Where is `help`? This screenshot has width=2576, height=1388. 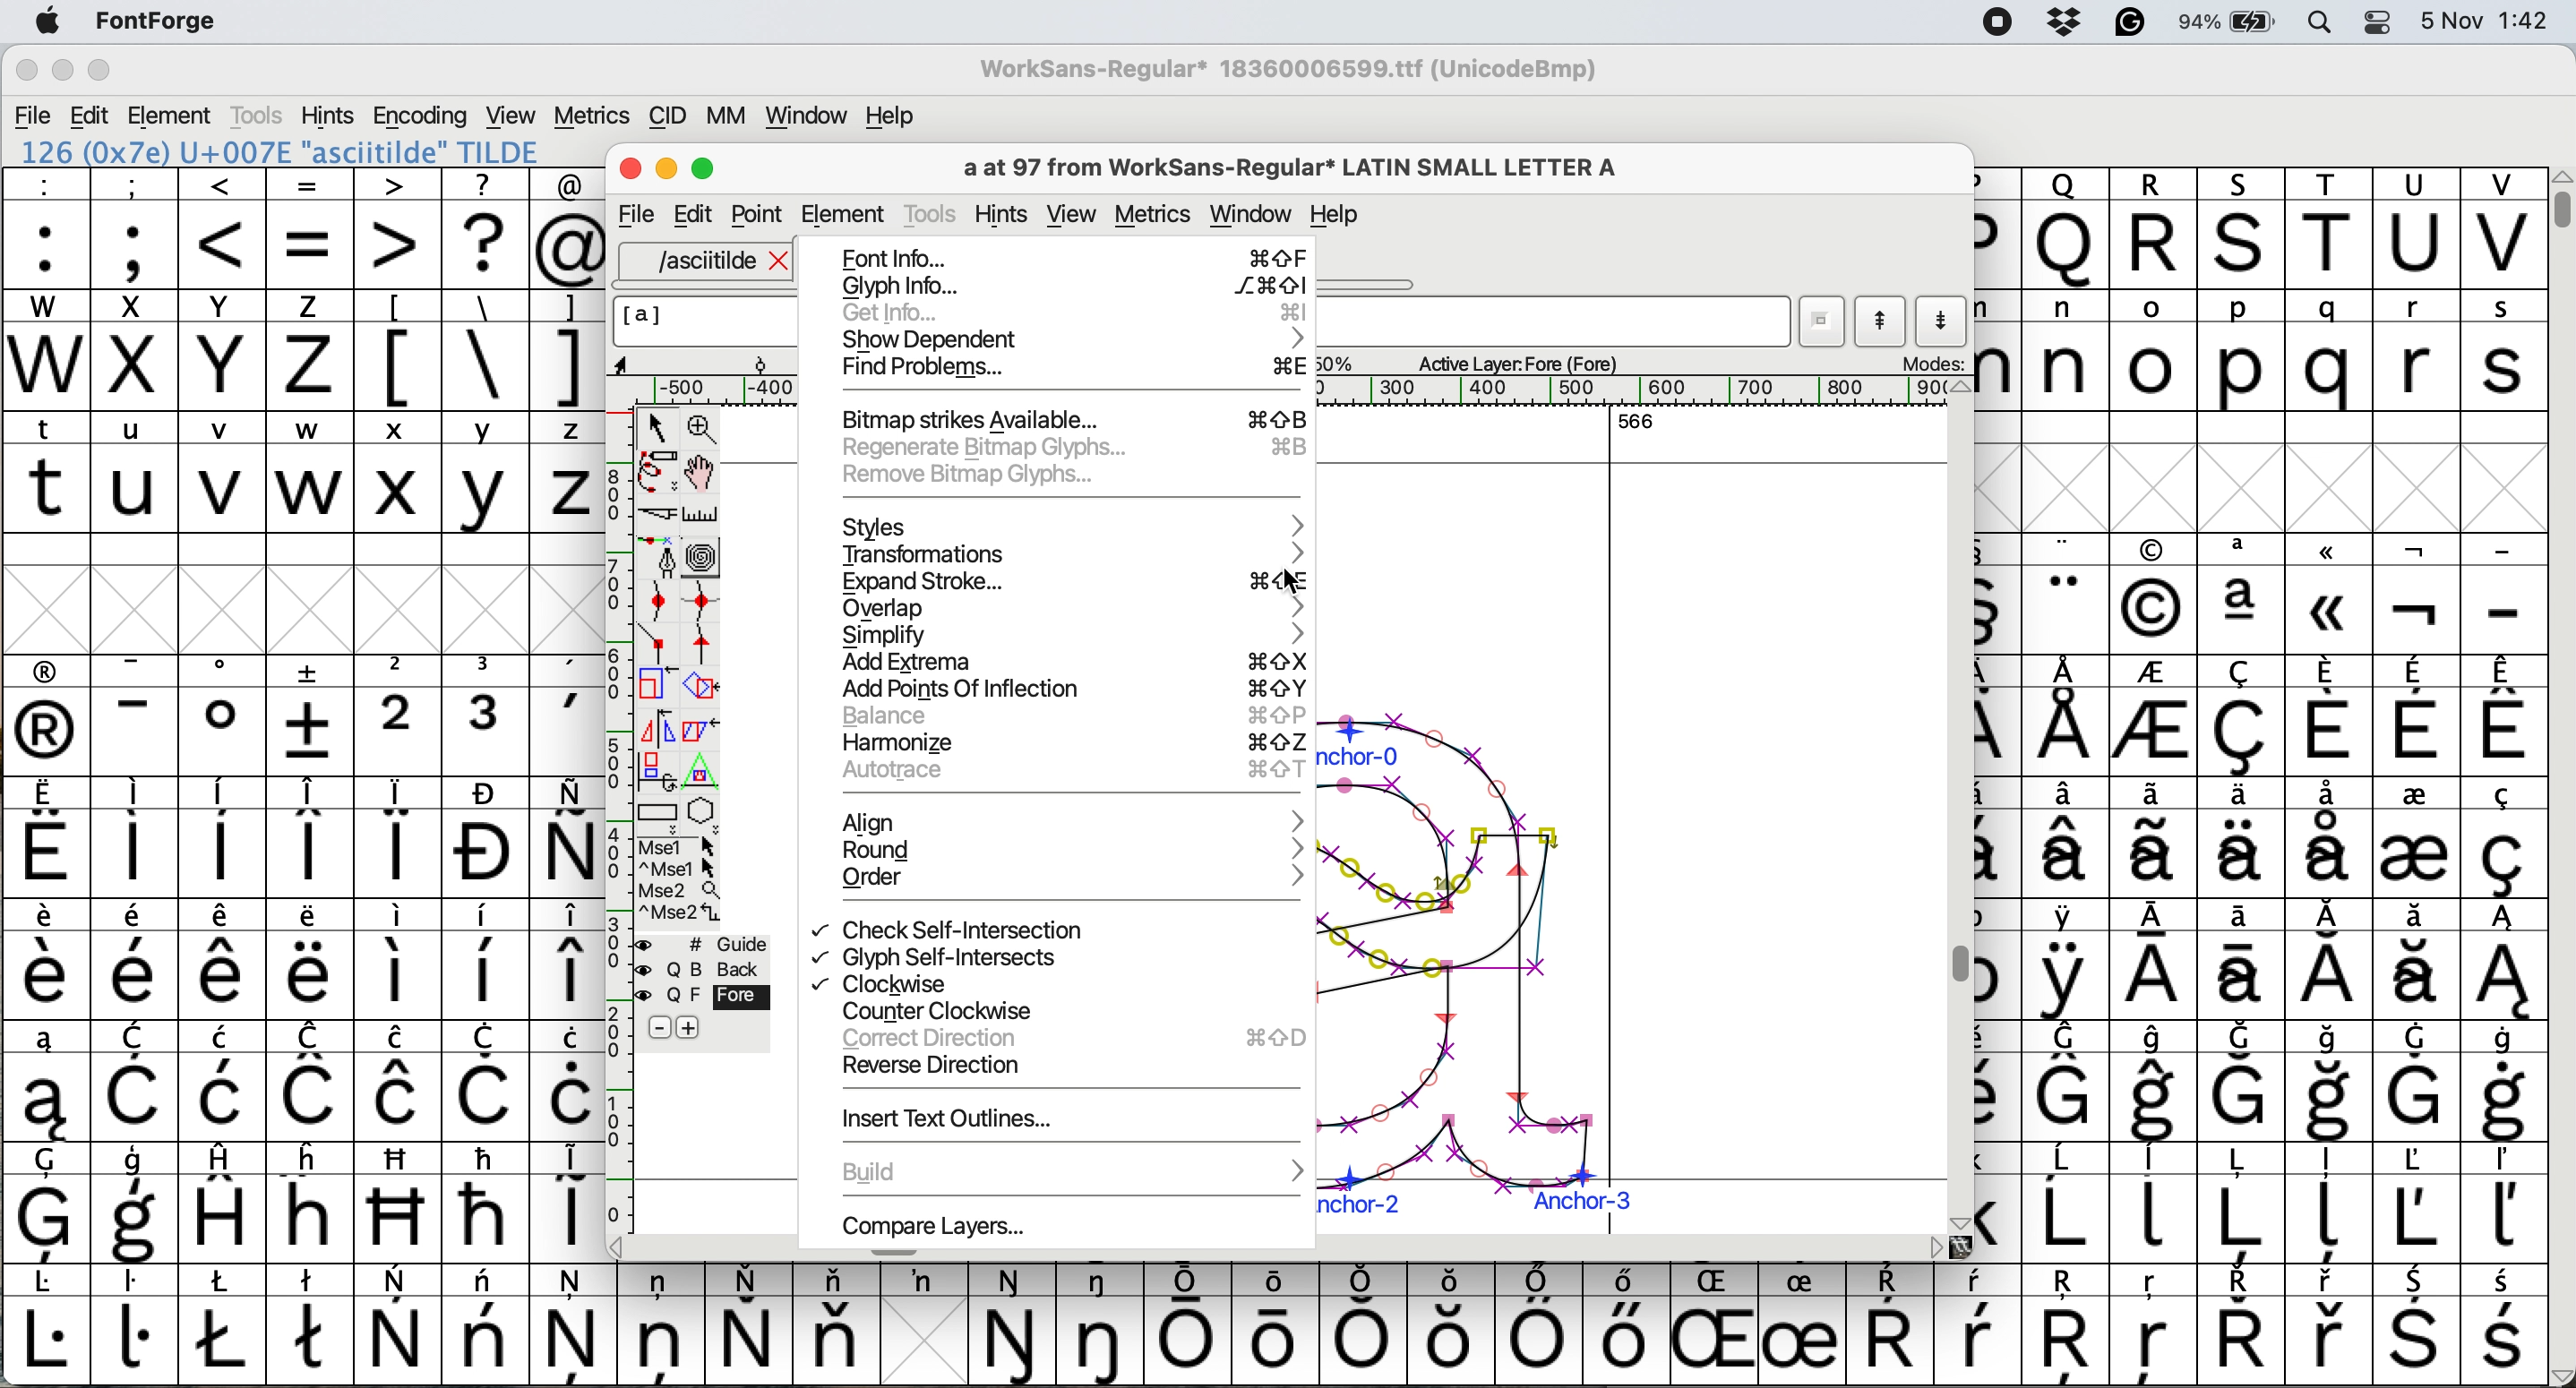
help is located at coordinates (892, 115).